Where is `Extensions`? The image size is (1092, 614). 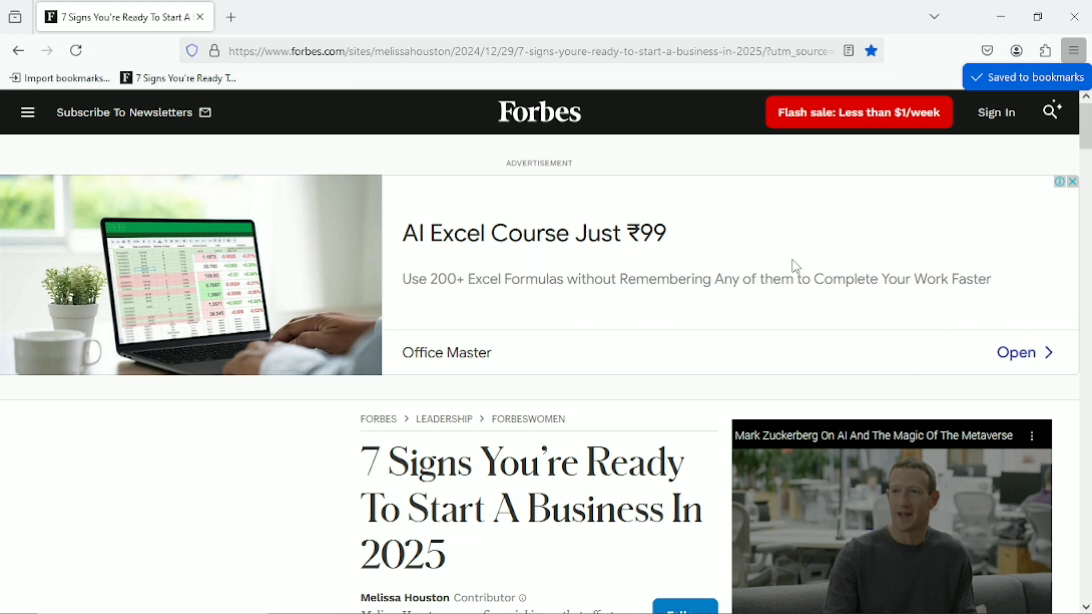
Extensions is located at coordinates (1045, 49).